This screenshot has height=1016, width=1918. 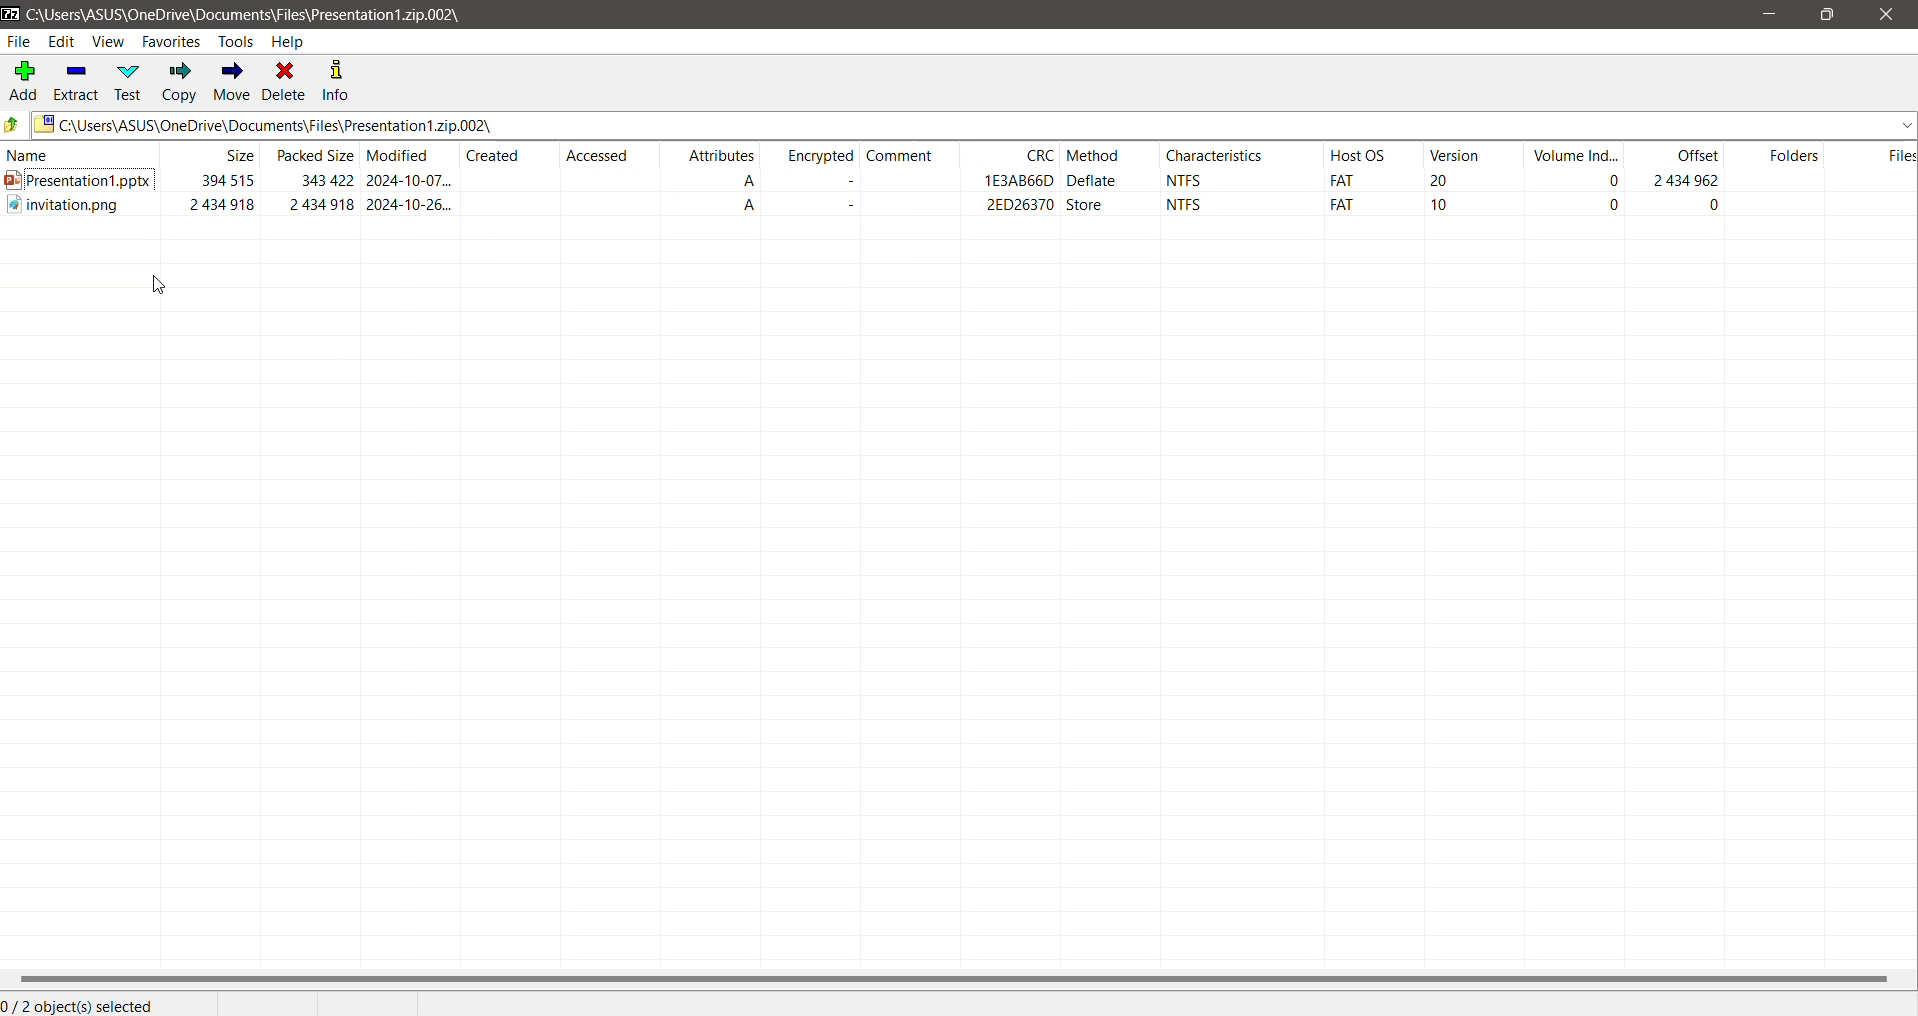 What do you see at coordinates (1021, 154) in the screenshot?
I see `CRC` at bounding box center [1021, 154].